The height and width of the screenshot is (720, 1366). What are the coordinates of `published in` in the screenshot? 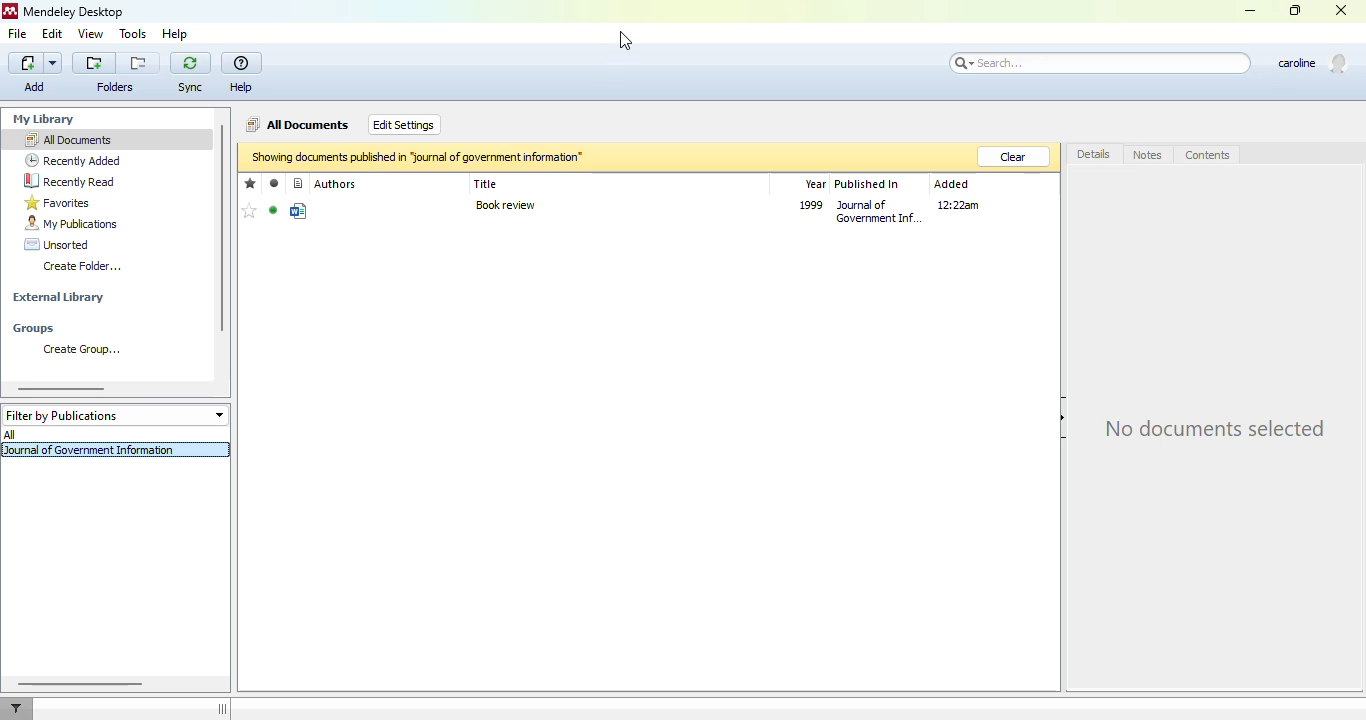 It's located at (867, 185).